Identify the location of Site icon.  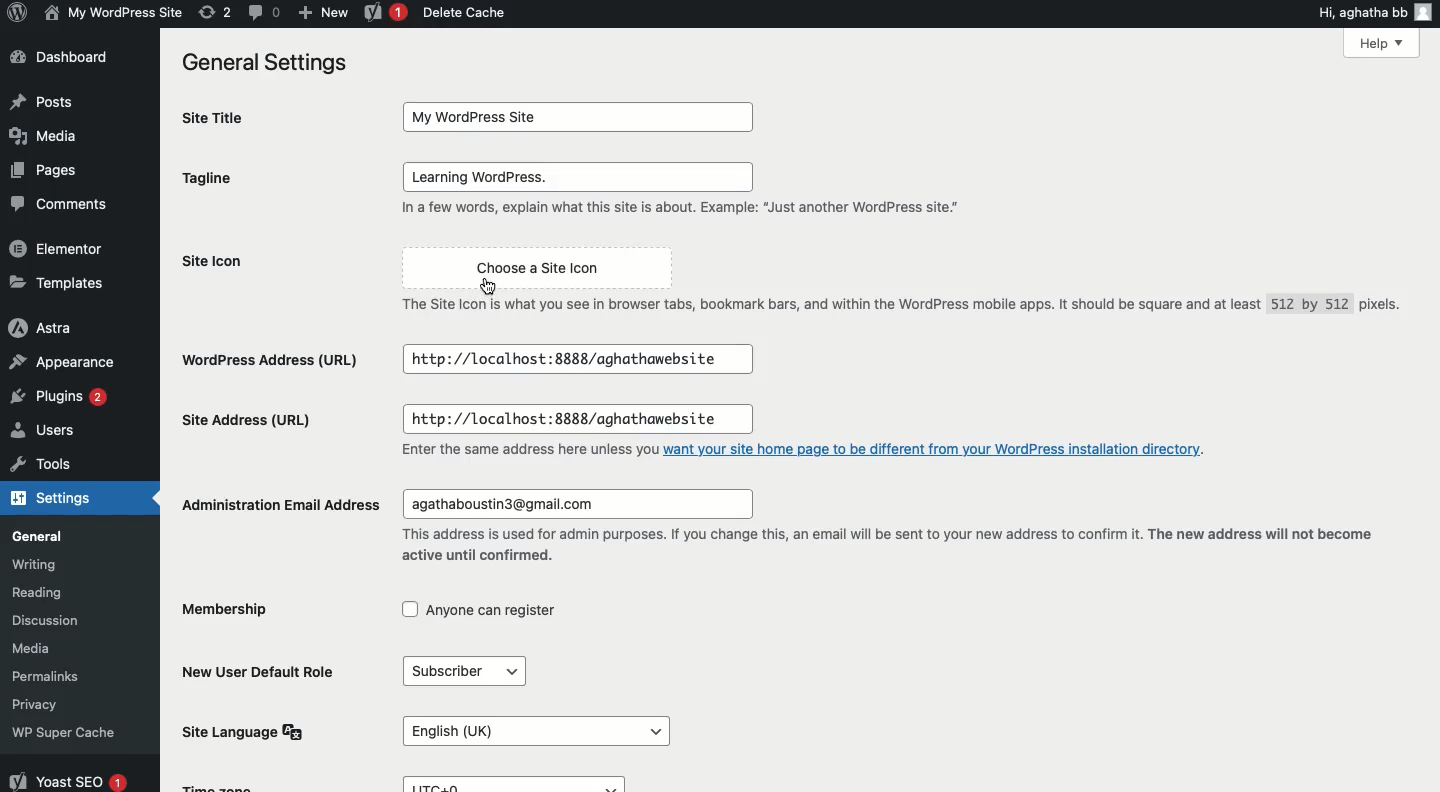
(271, 262).